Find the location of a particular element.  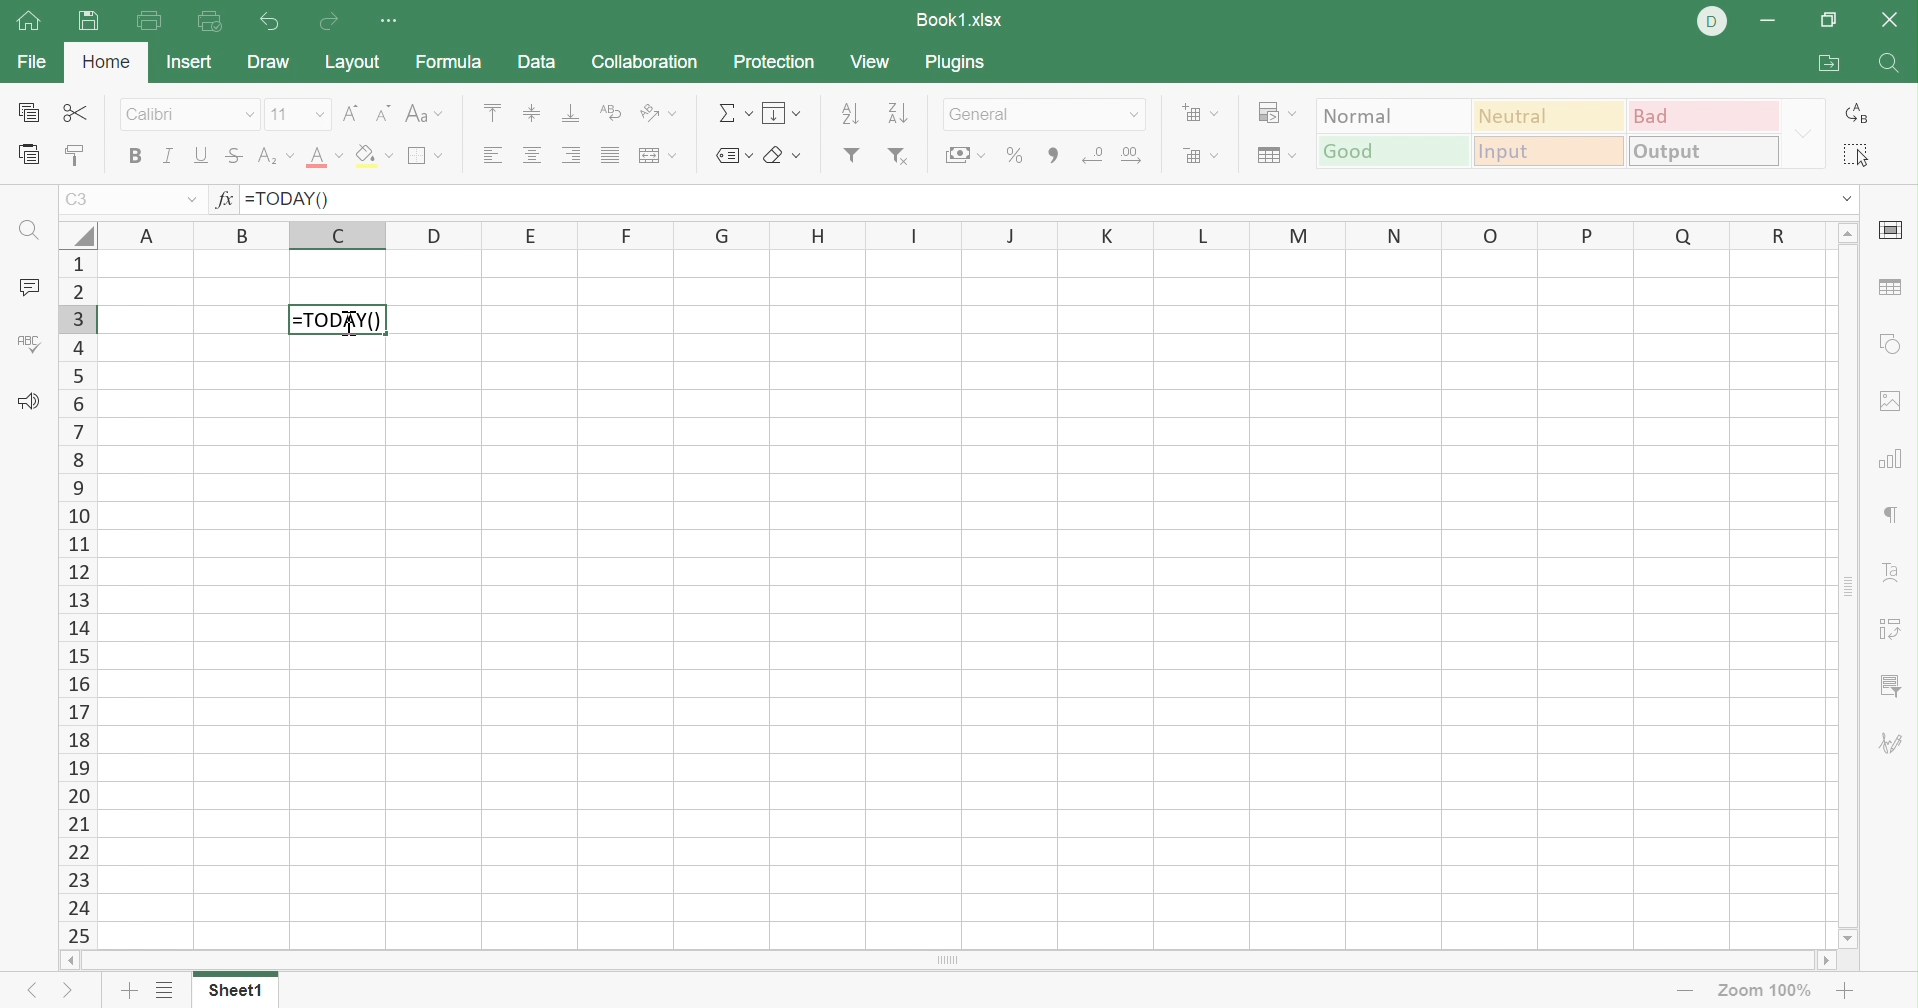

Chart settings is located at coordinates (1890, 461).